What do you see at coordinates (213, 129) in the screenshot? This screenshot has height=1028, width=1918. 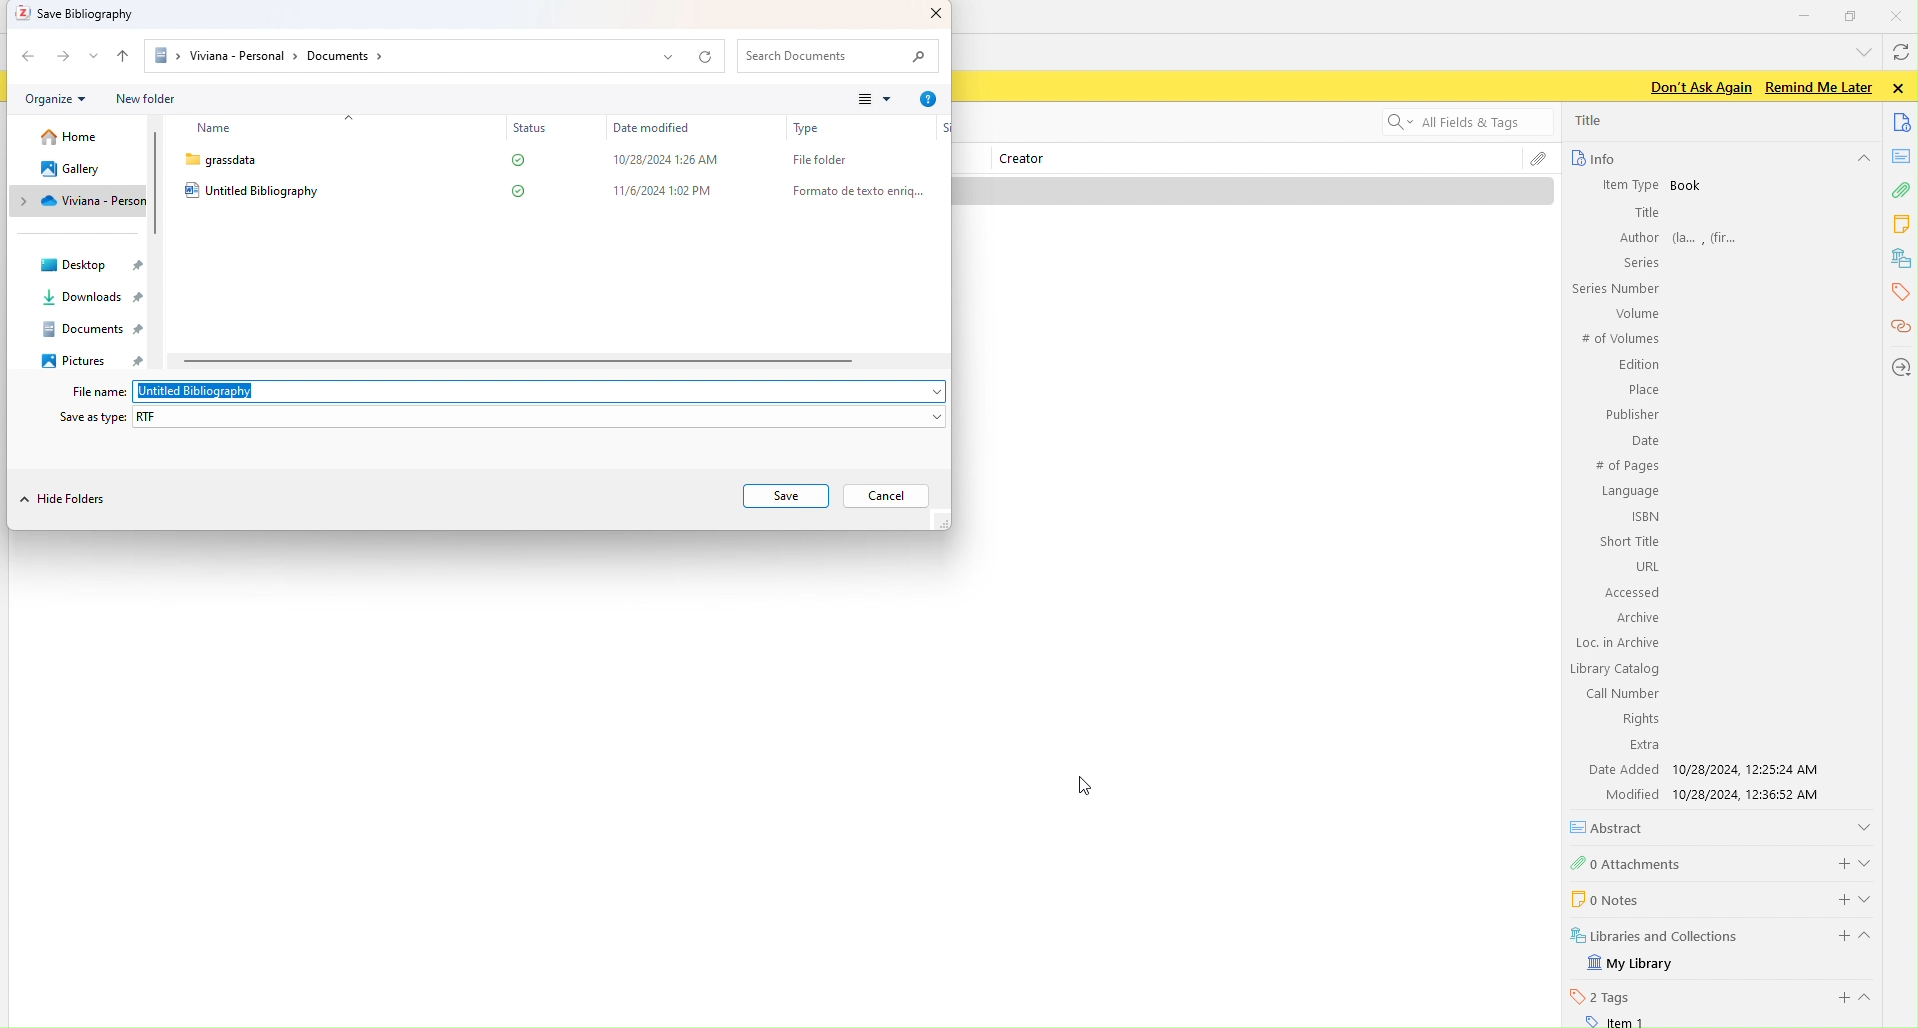 I see `Name` at bounding box center [213, 129].